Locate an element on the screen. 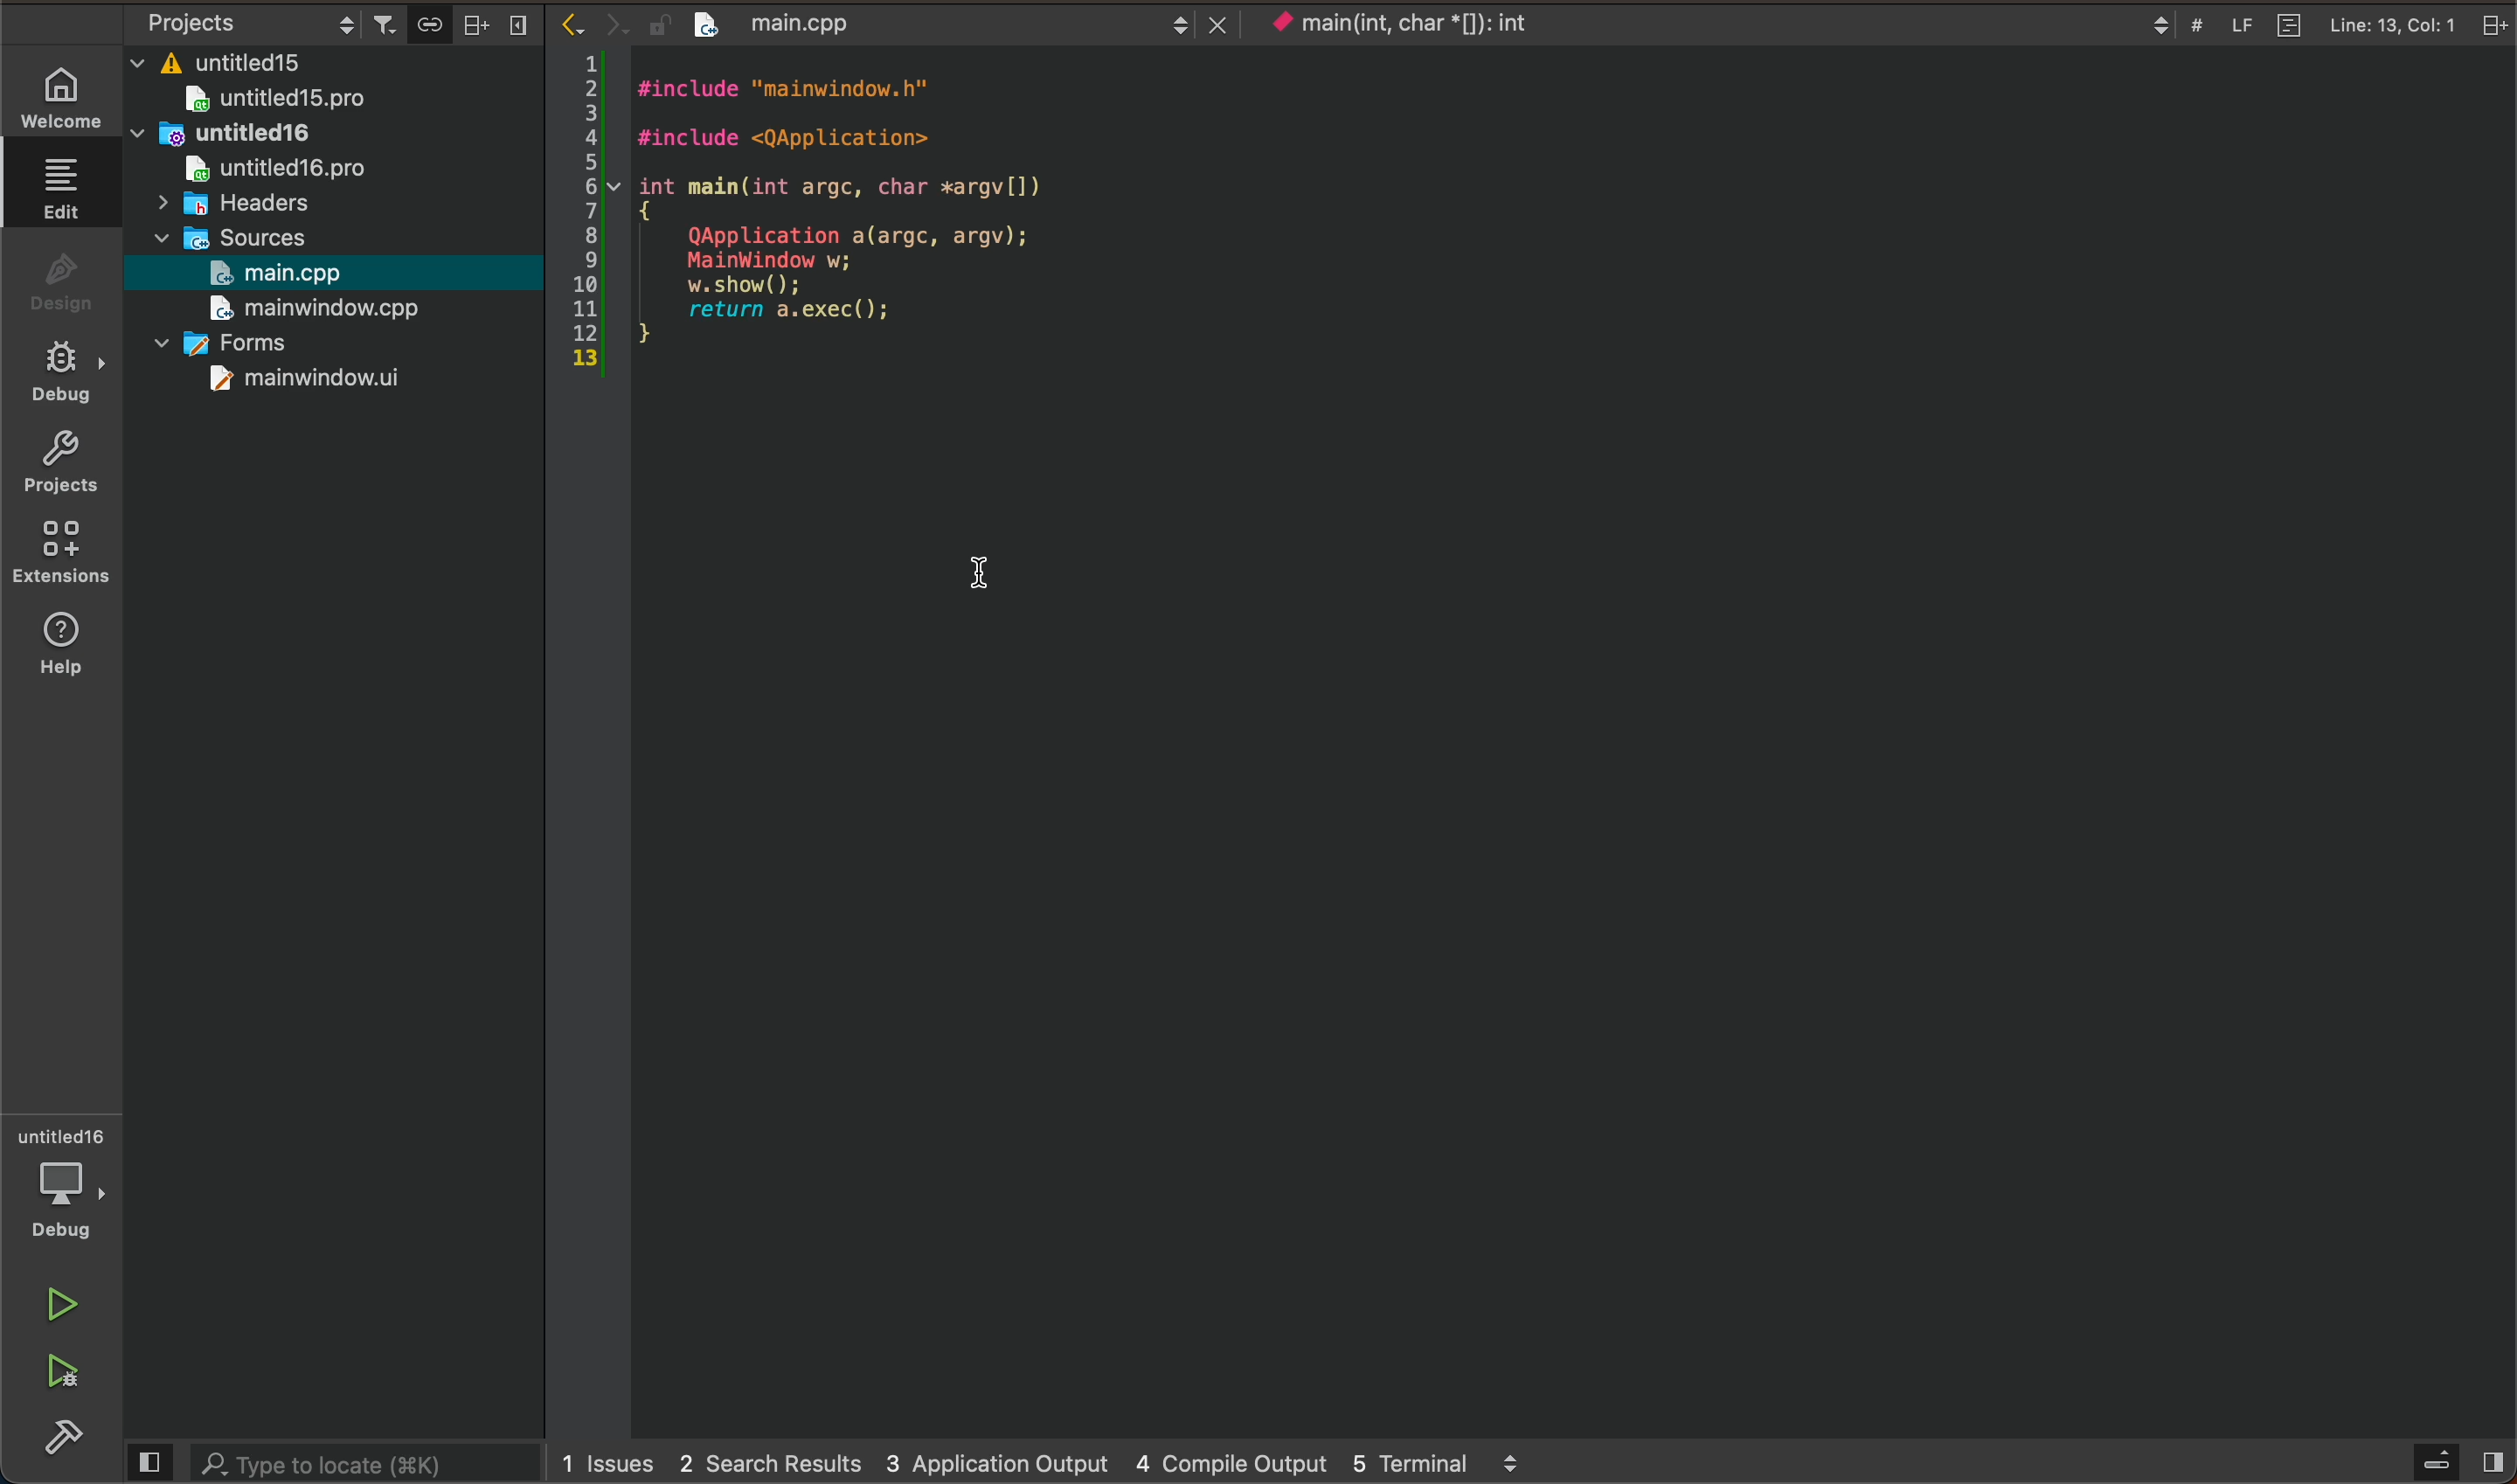 This screenshot has height=1484, width=2517. help is located at coordinates (59, 652).